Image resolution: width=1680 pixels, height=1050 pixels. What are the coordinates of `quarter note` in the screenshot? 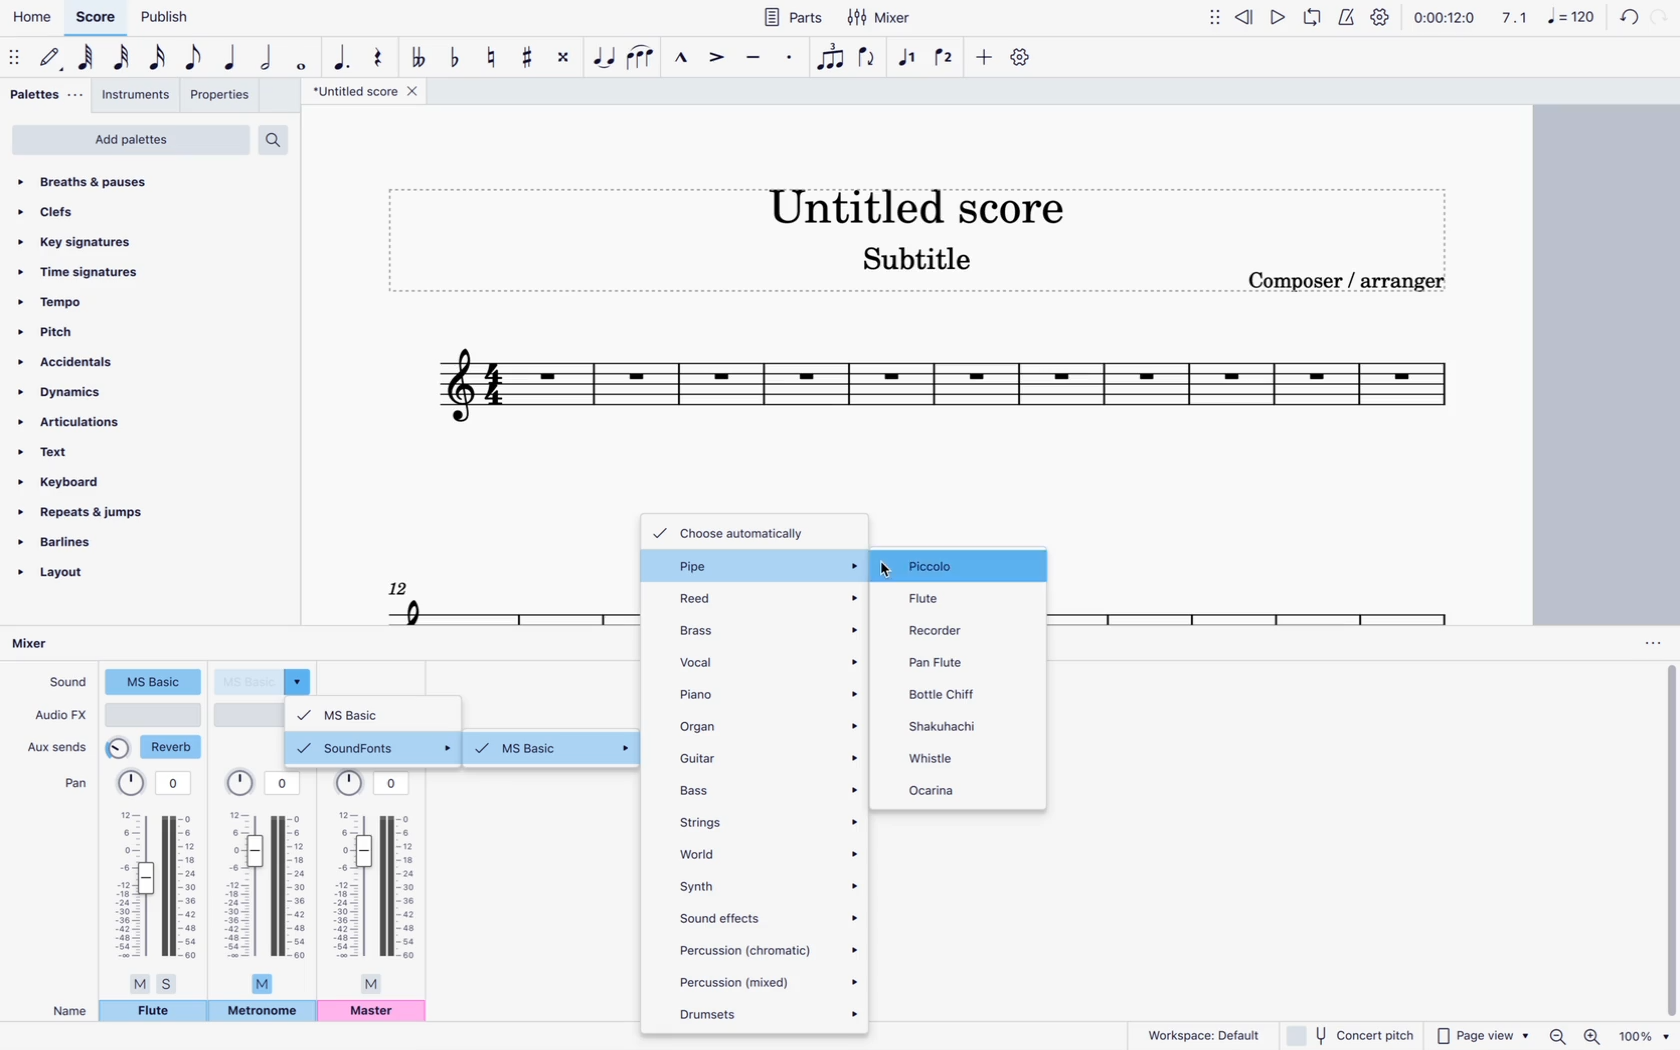 It's located at (231, 58).